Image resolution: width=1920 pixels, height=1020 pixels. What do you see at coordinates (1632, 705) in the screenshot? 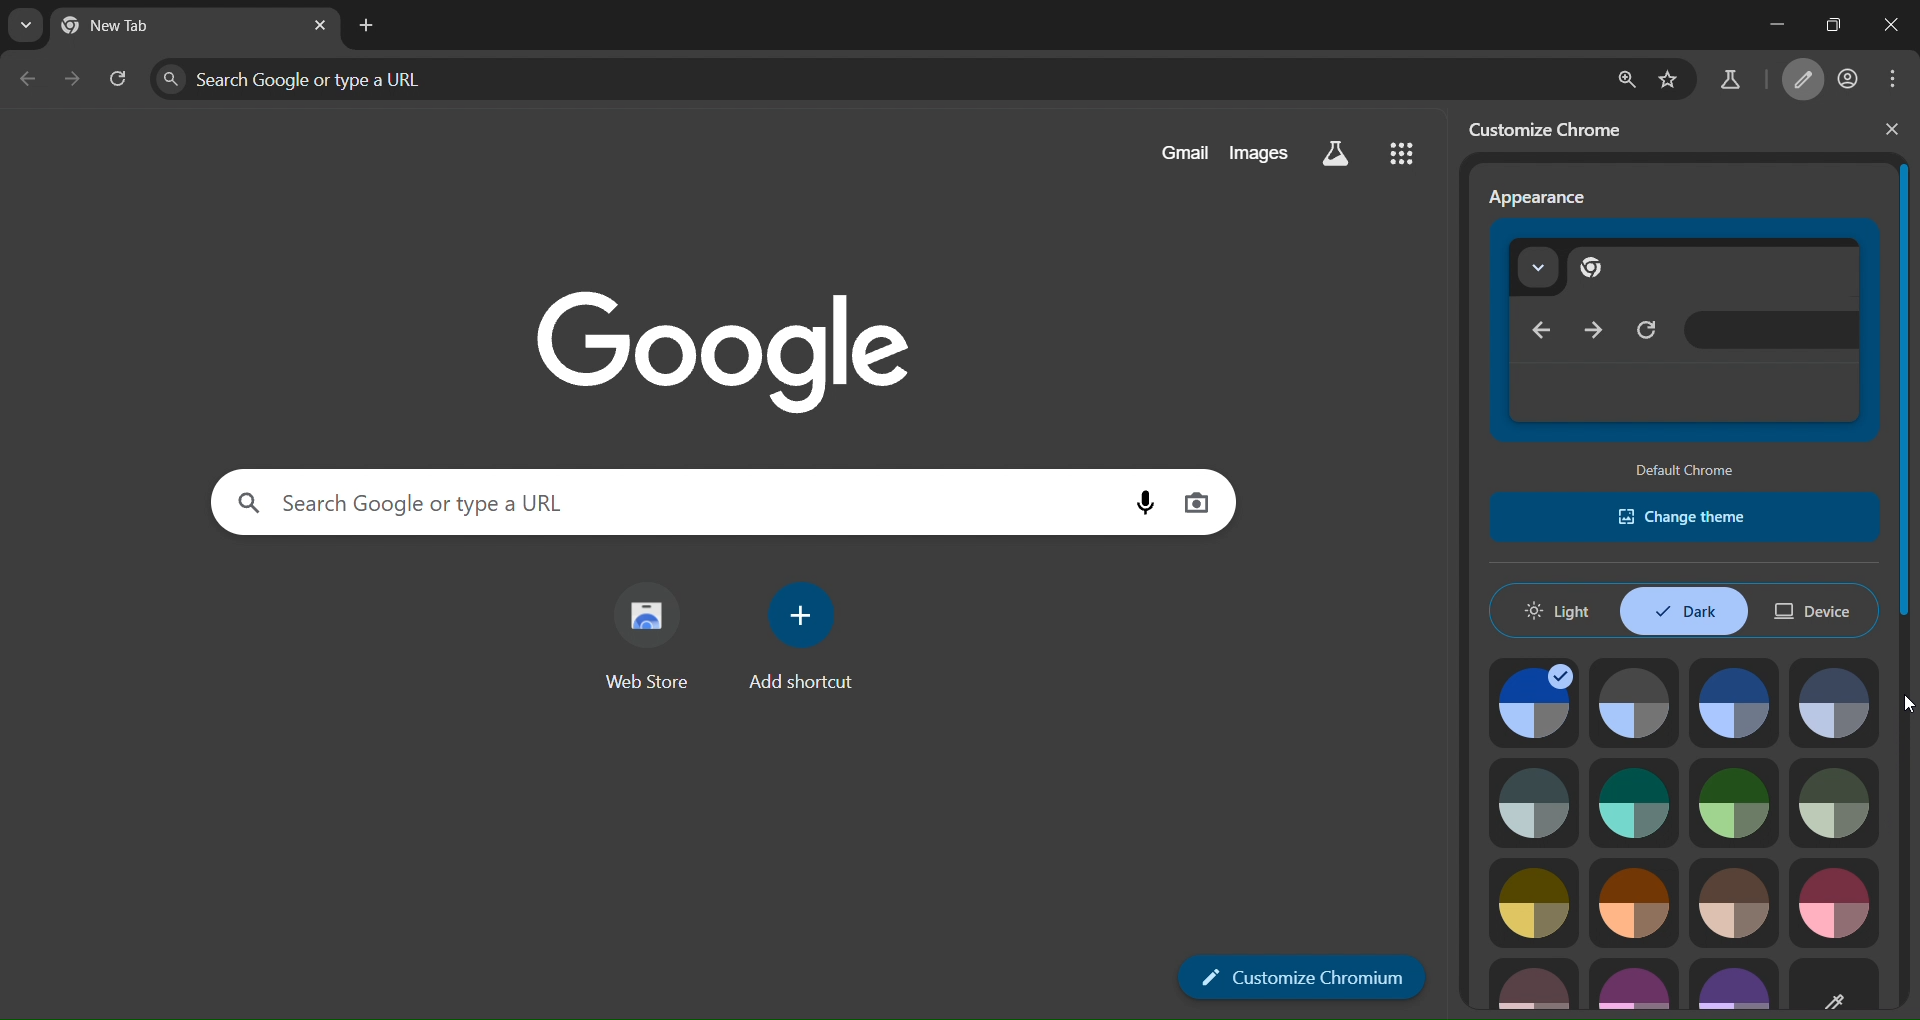
I see `theme` at bounding box center [1632, 705].